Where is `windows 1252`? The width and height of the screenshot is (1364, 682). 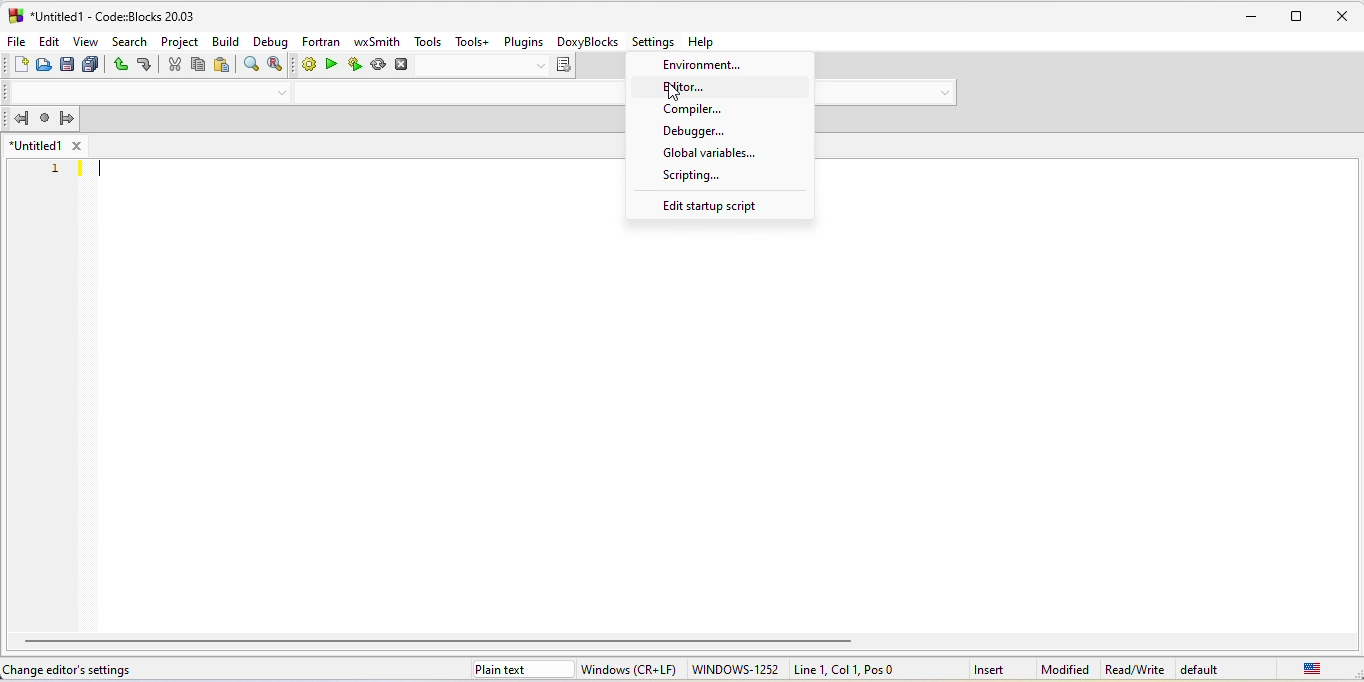
windows 1252 is located at coordinates (737, 670).